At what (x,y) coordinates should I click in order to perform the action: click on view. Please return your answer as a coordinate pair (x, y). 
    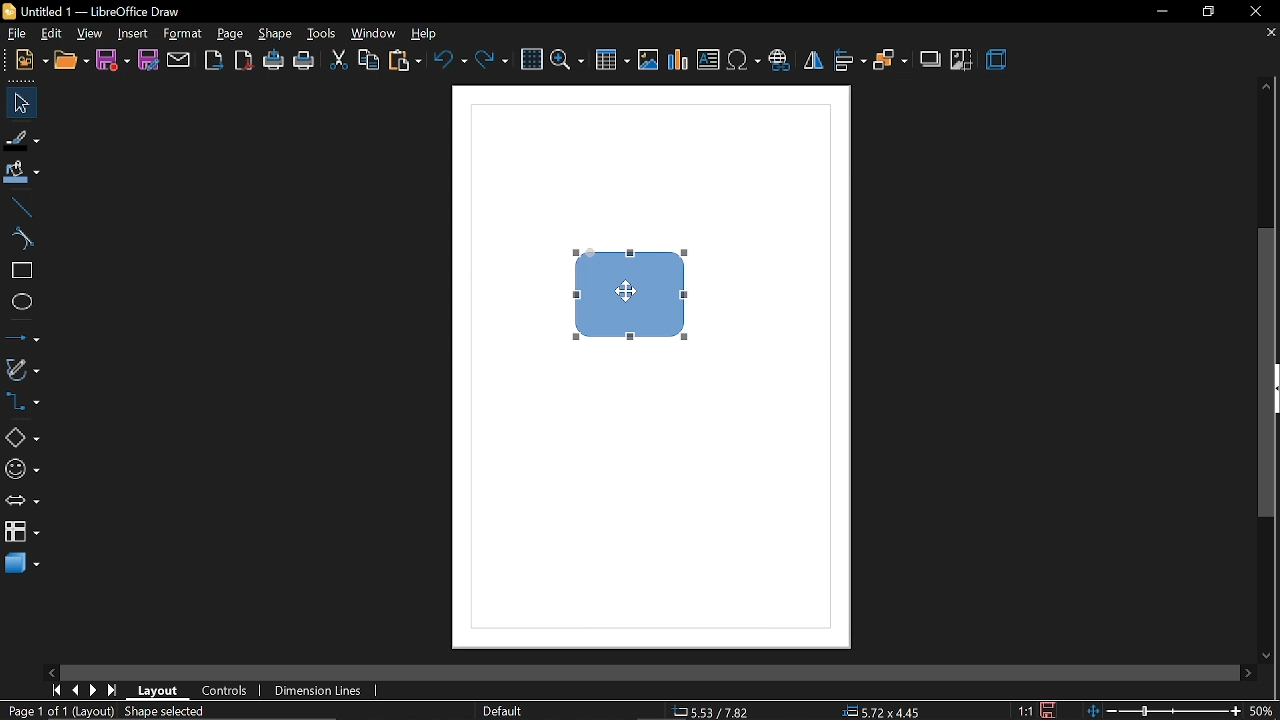
    Looking at the image, I should click on (91, 35).